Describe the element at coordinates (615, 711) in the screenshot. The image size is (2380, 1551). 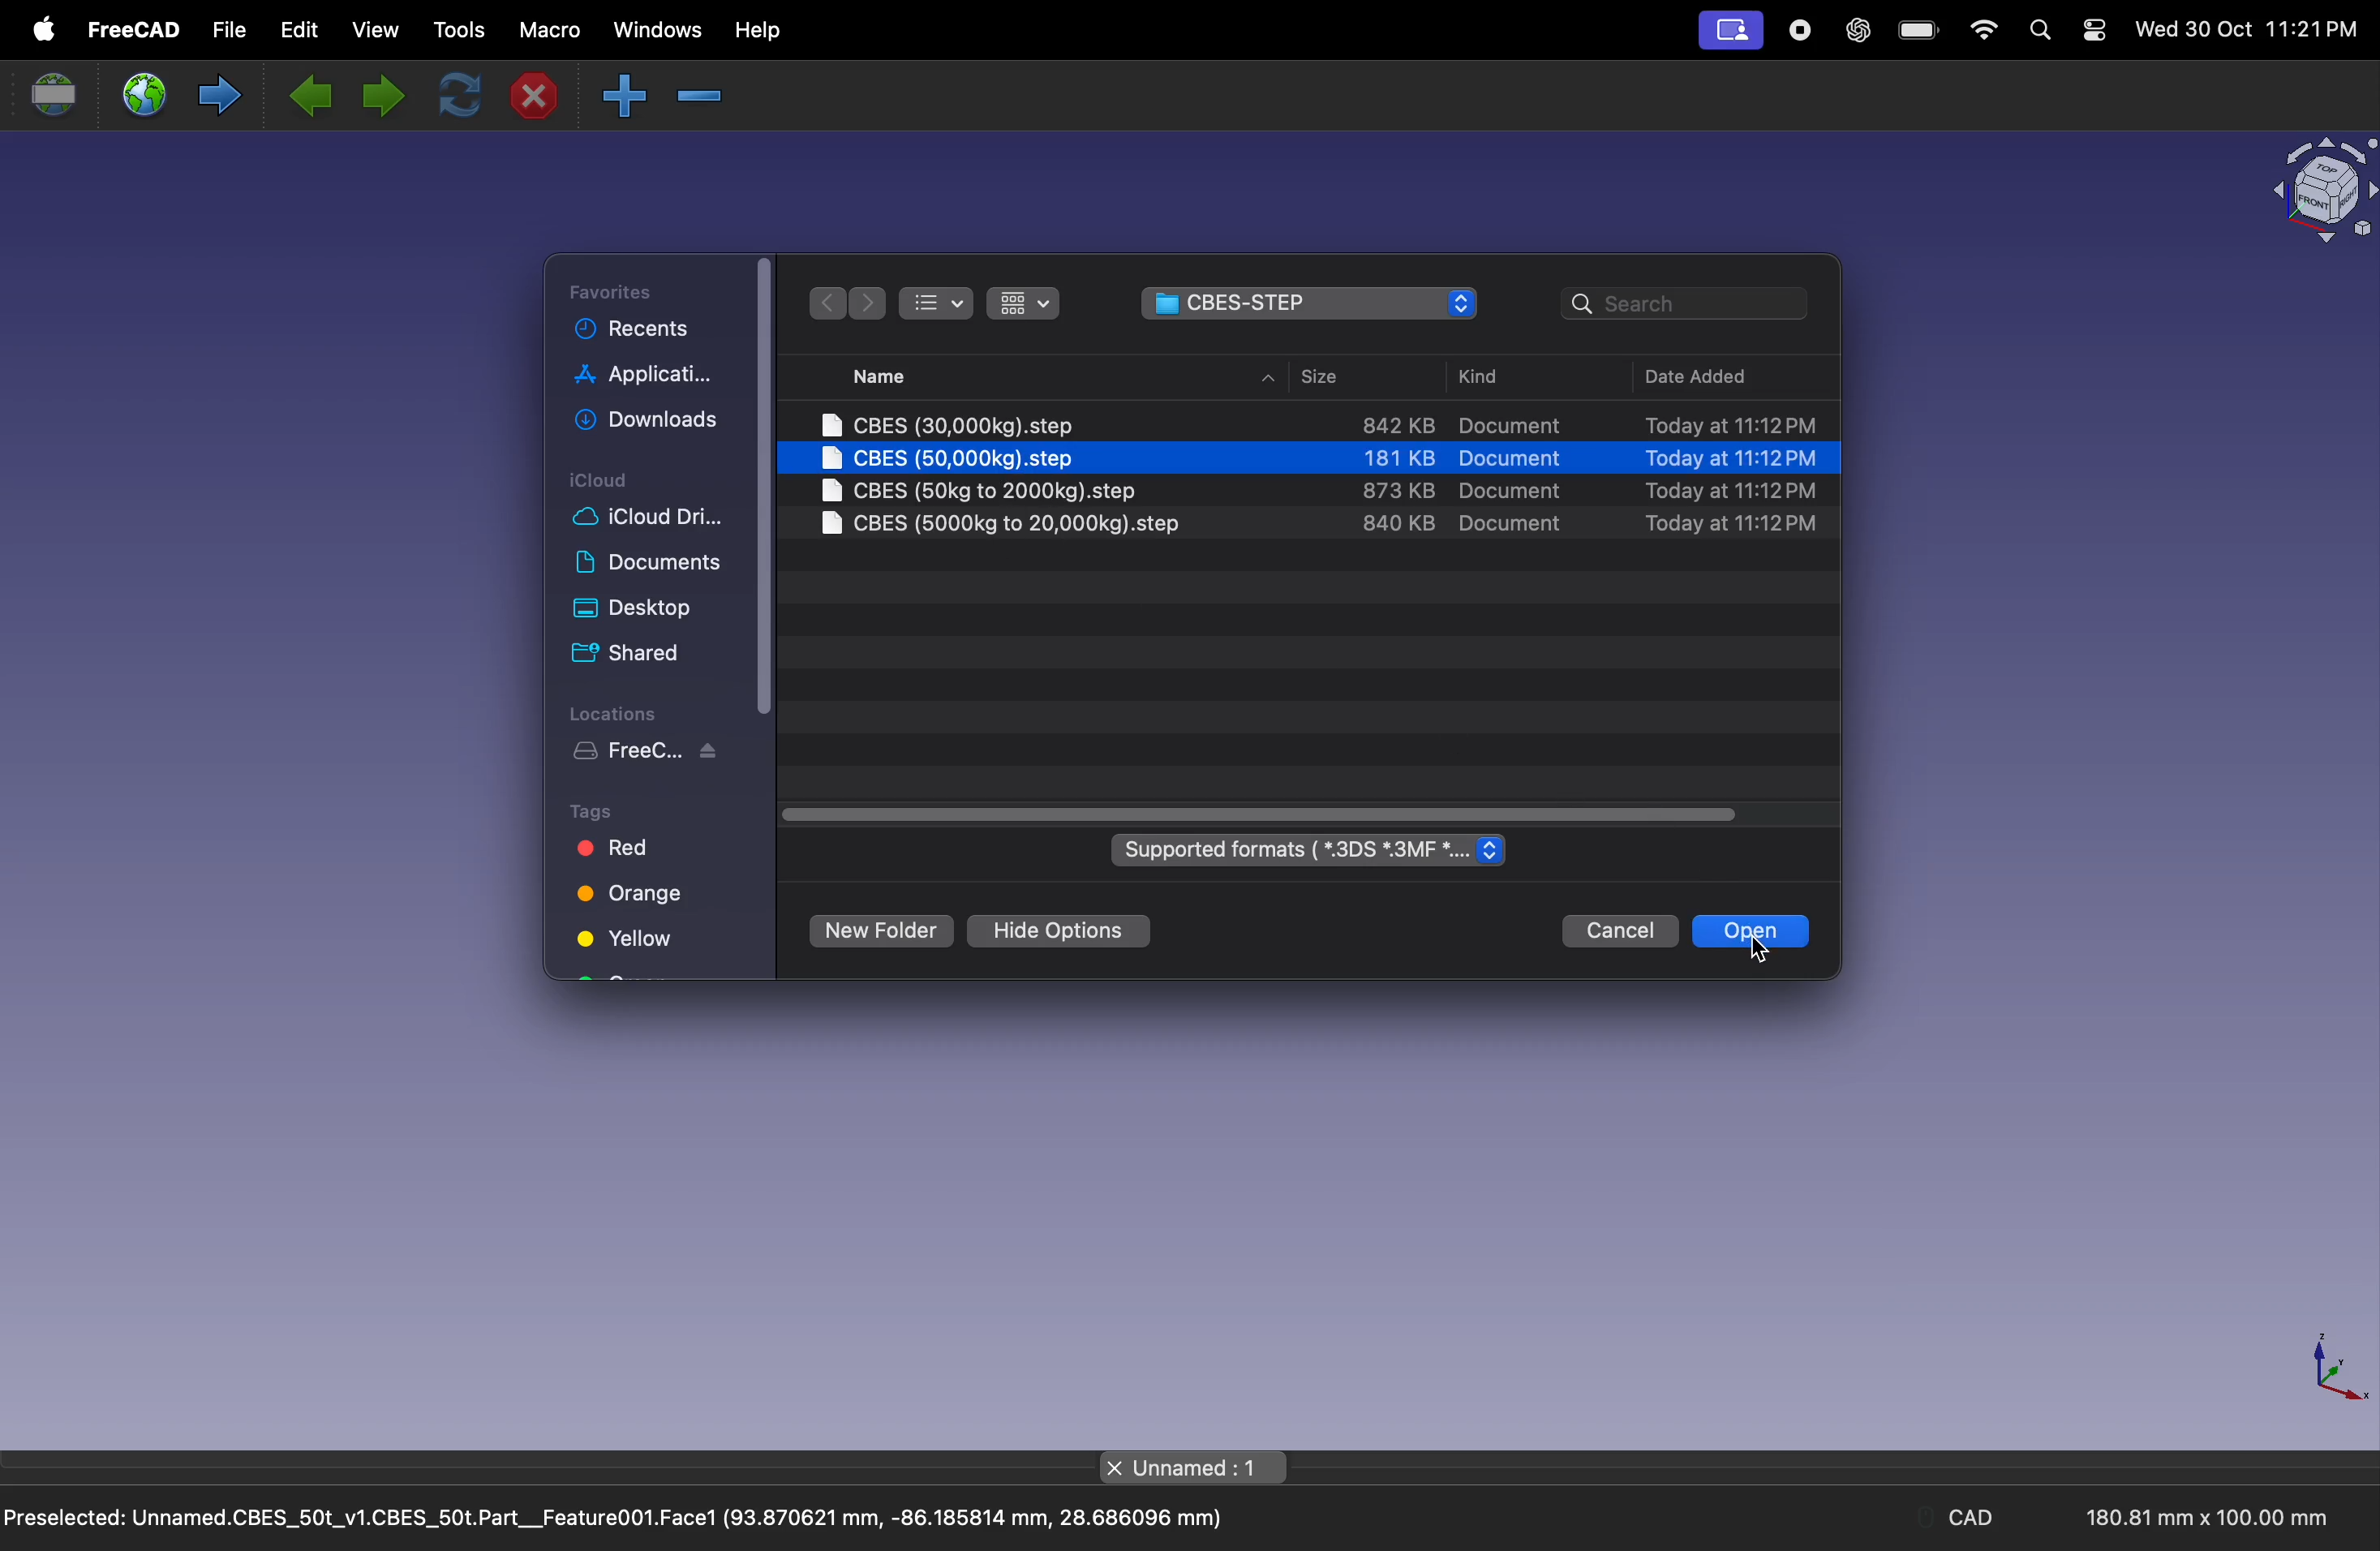
I see `Locations` at that location.